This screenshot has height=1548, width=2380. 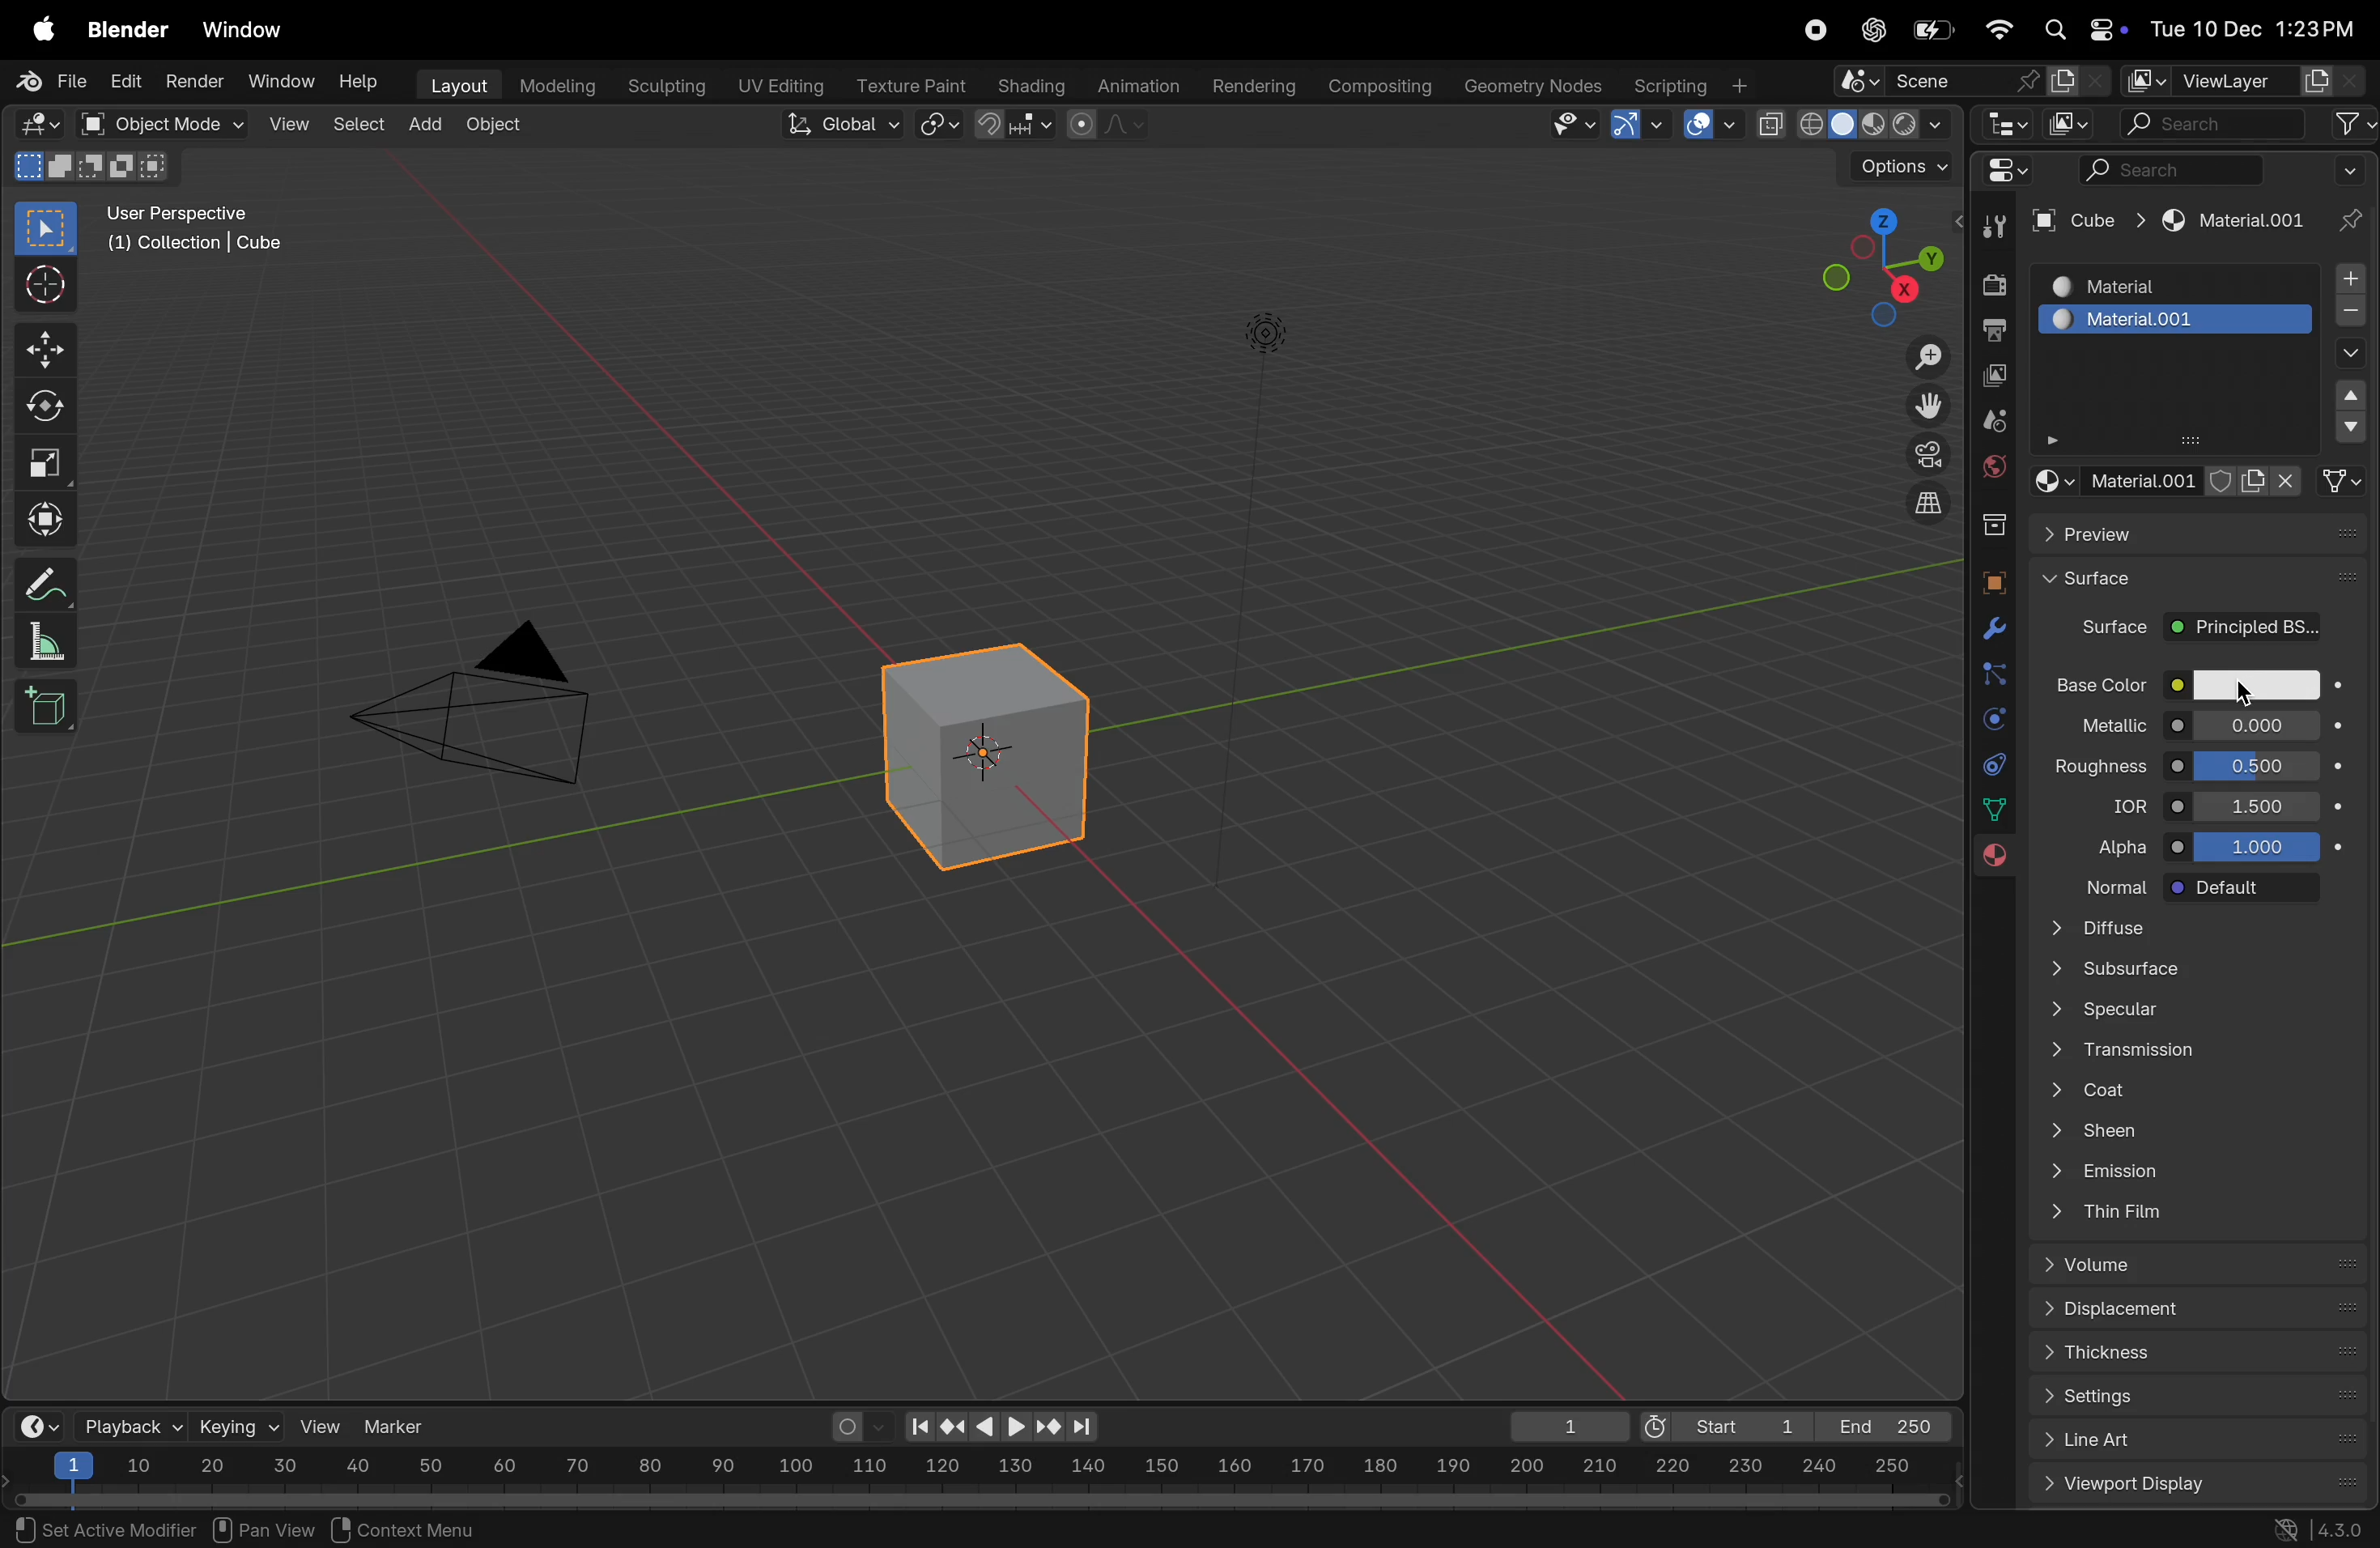 What do you see at coordinates (2119, 805) in the screenshot?
I see `idr` at bounding box center [2119, 805].